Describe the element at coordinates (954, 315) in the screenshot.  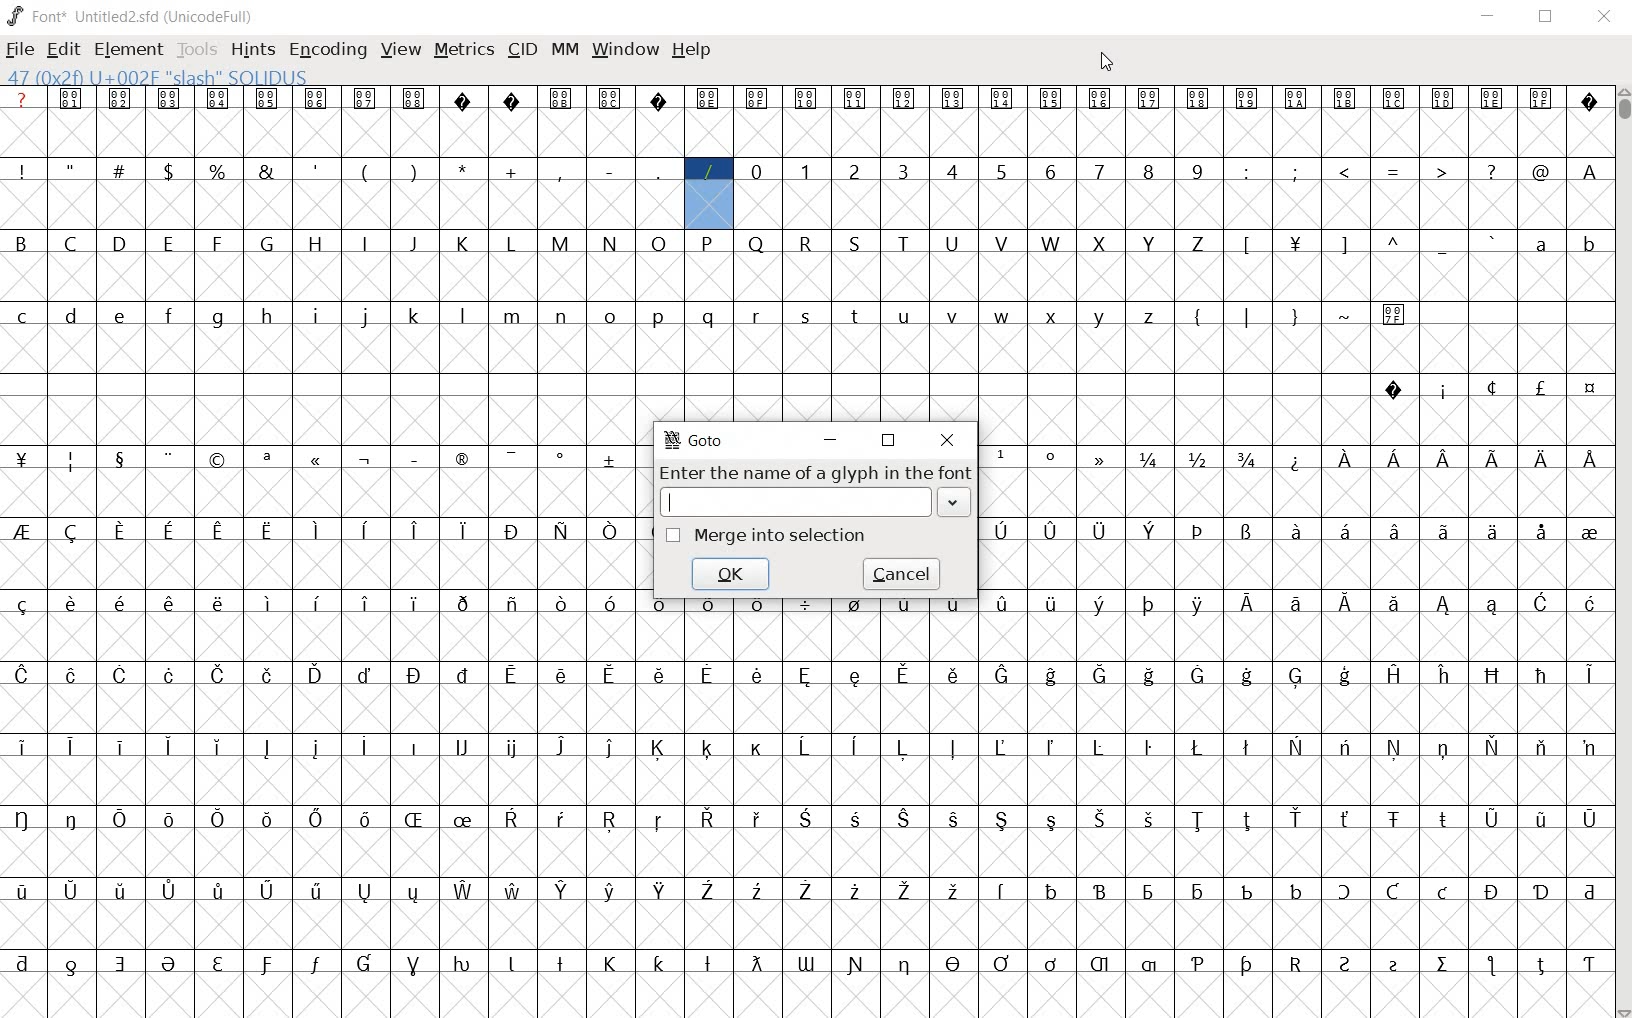
I see `glyph` at that location.